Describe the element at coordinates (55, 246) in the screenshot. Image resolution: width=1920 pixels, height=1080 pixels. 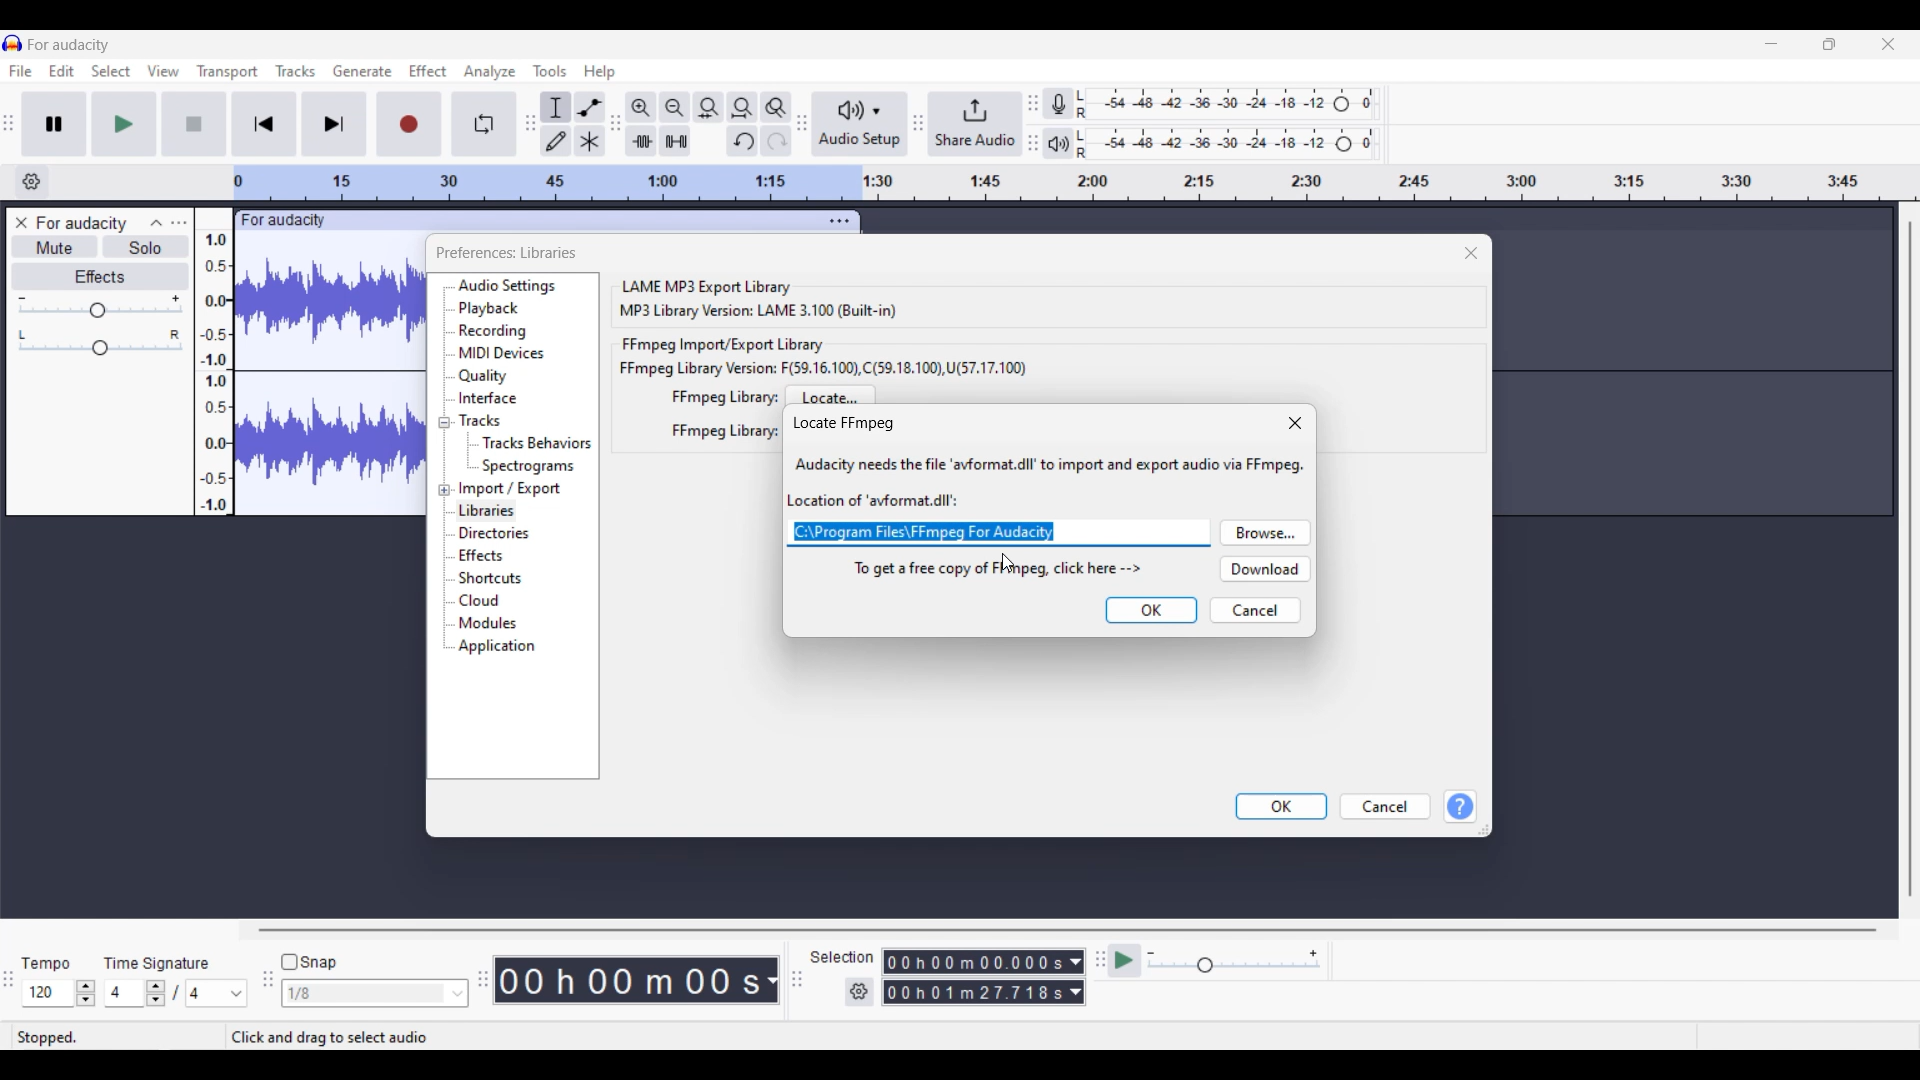
I see `Mute` at that location.